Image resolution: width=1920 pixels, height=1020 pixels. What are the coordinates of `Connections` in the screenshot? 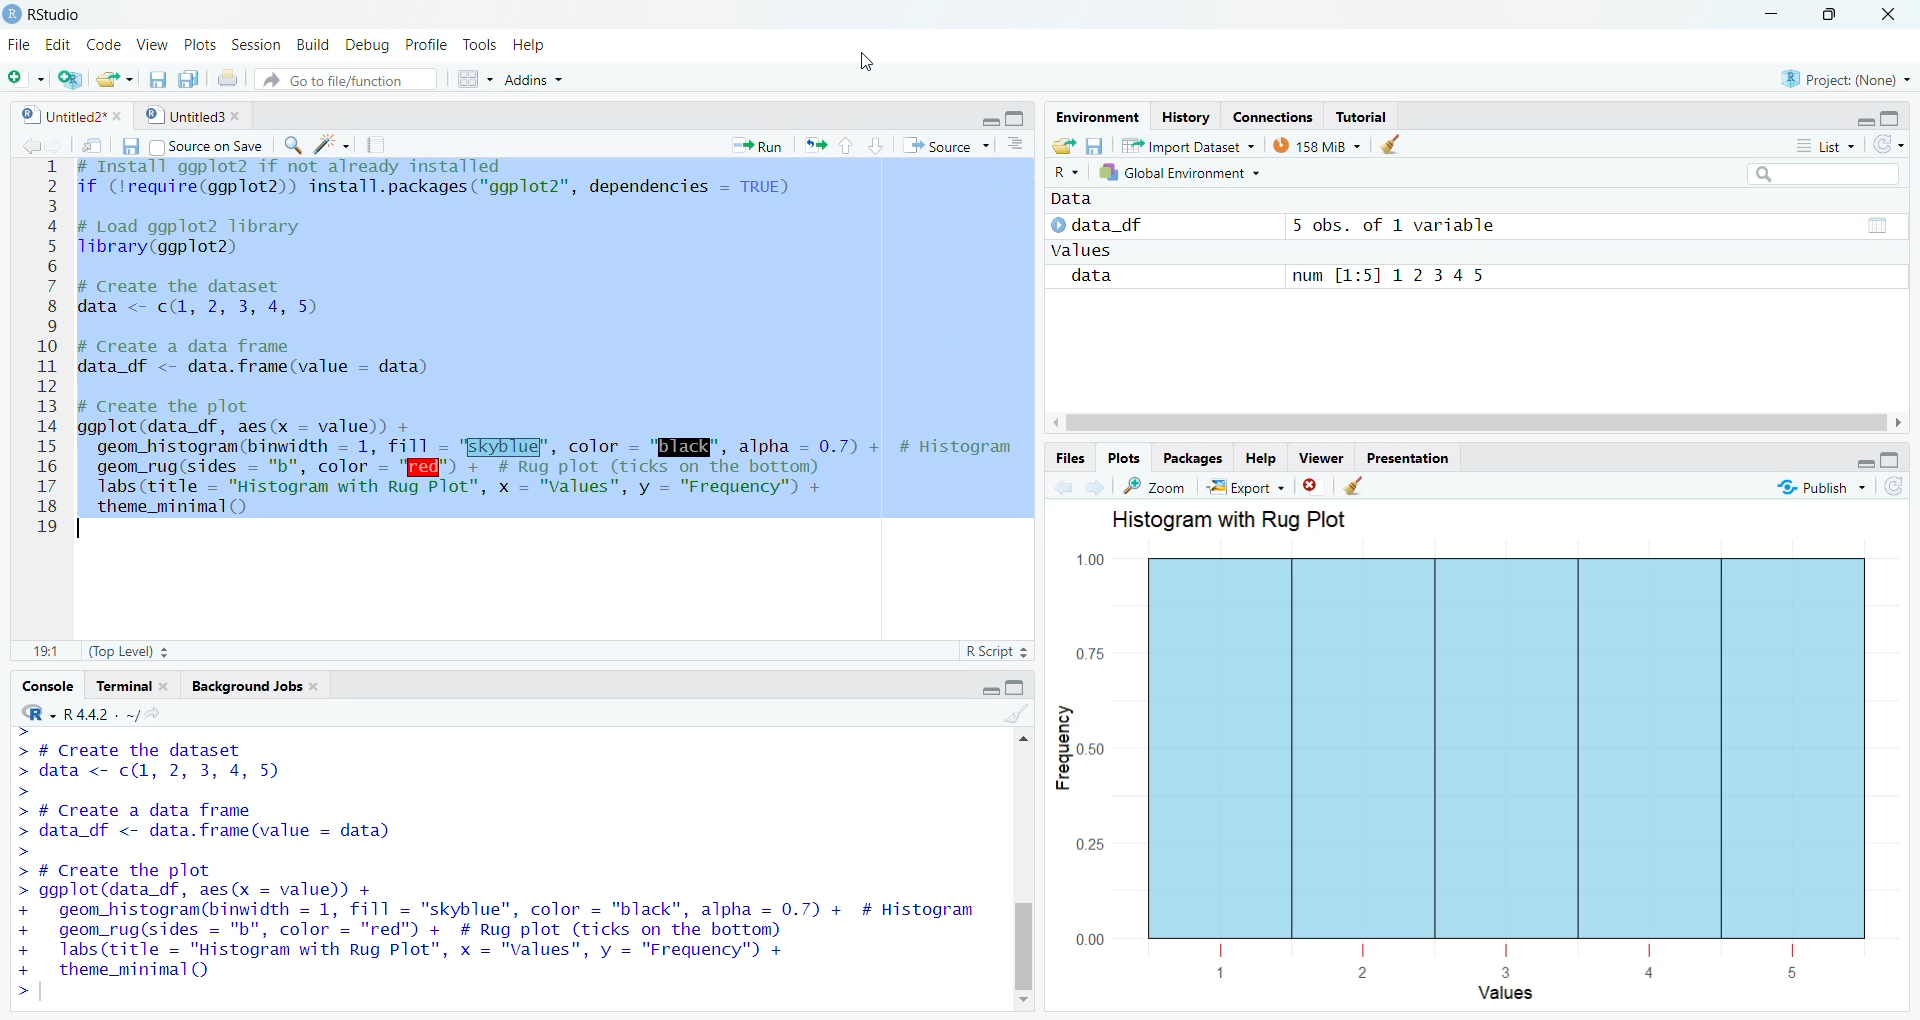 It's located at (1268, 117).